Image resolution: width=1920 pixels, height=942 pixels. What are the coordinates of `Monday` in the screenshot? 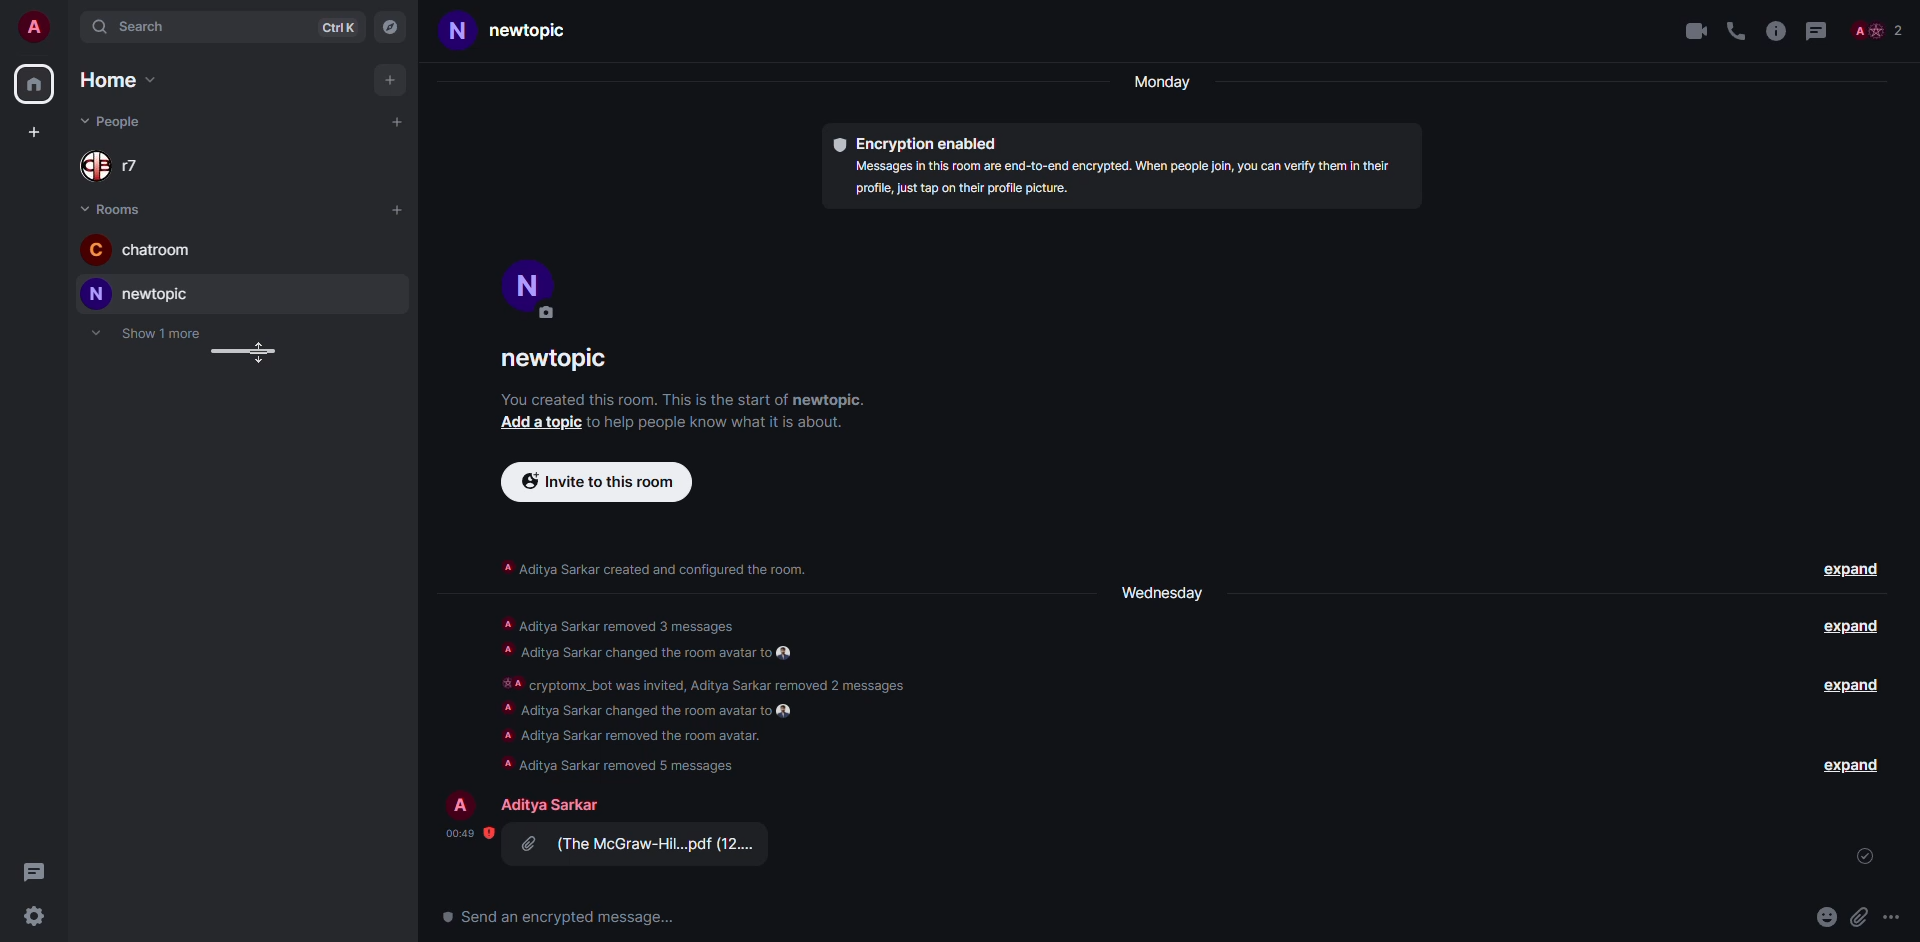 It's located at (1158, 84).